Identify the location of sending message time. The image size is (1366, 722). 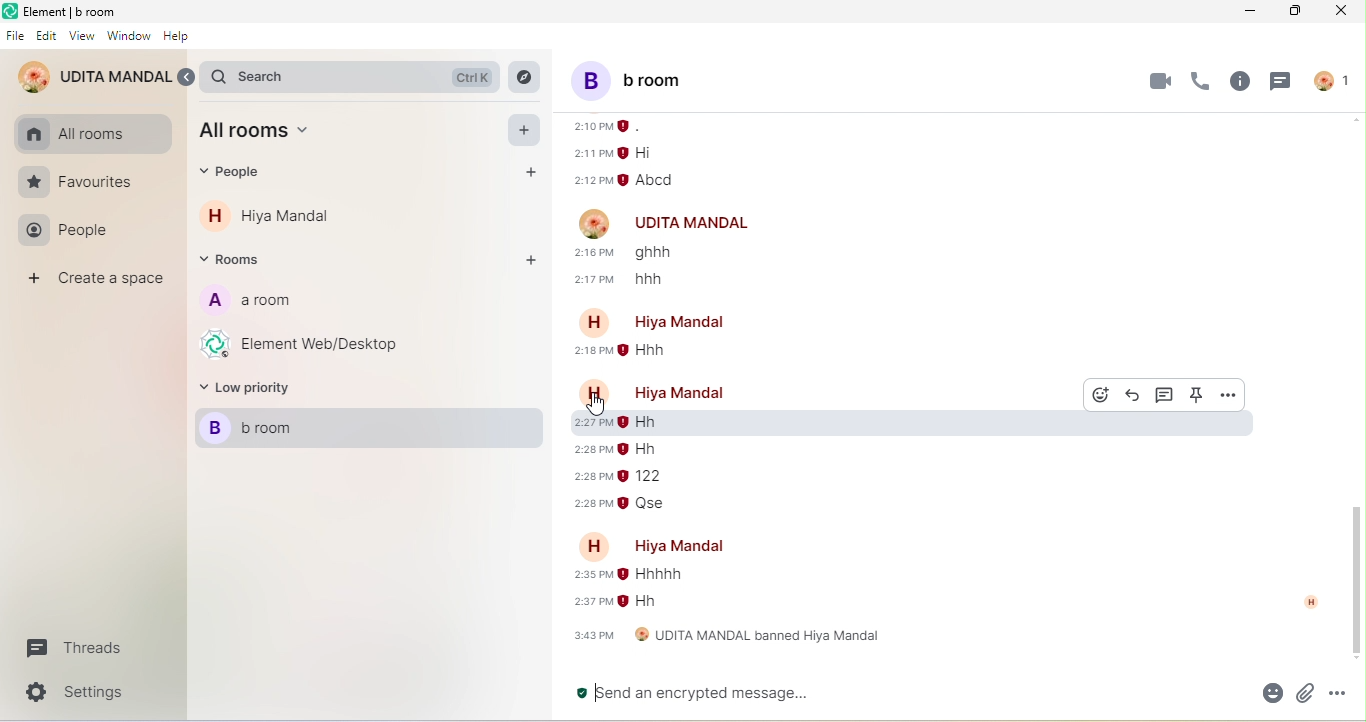
(588, 603).